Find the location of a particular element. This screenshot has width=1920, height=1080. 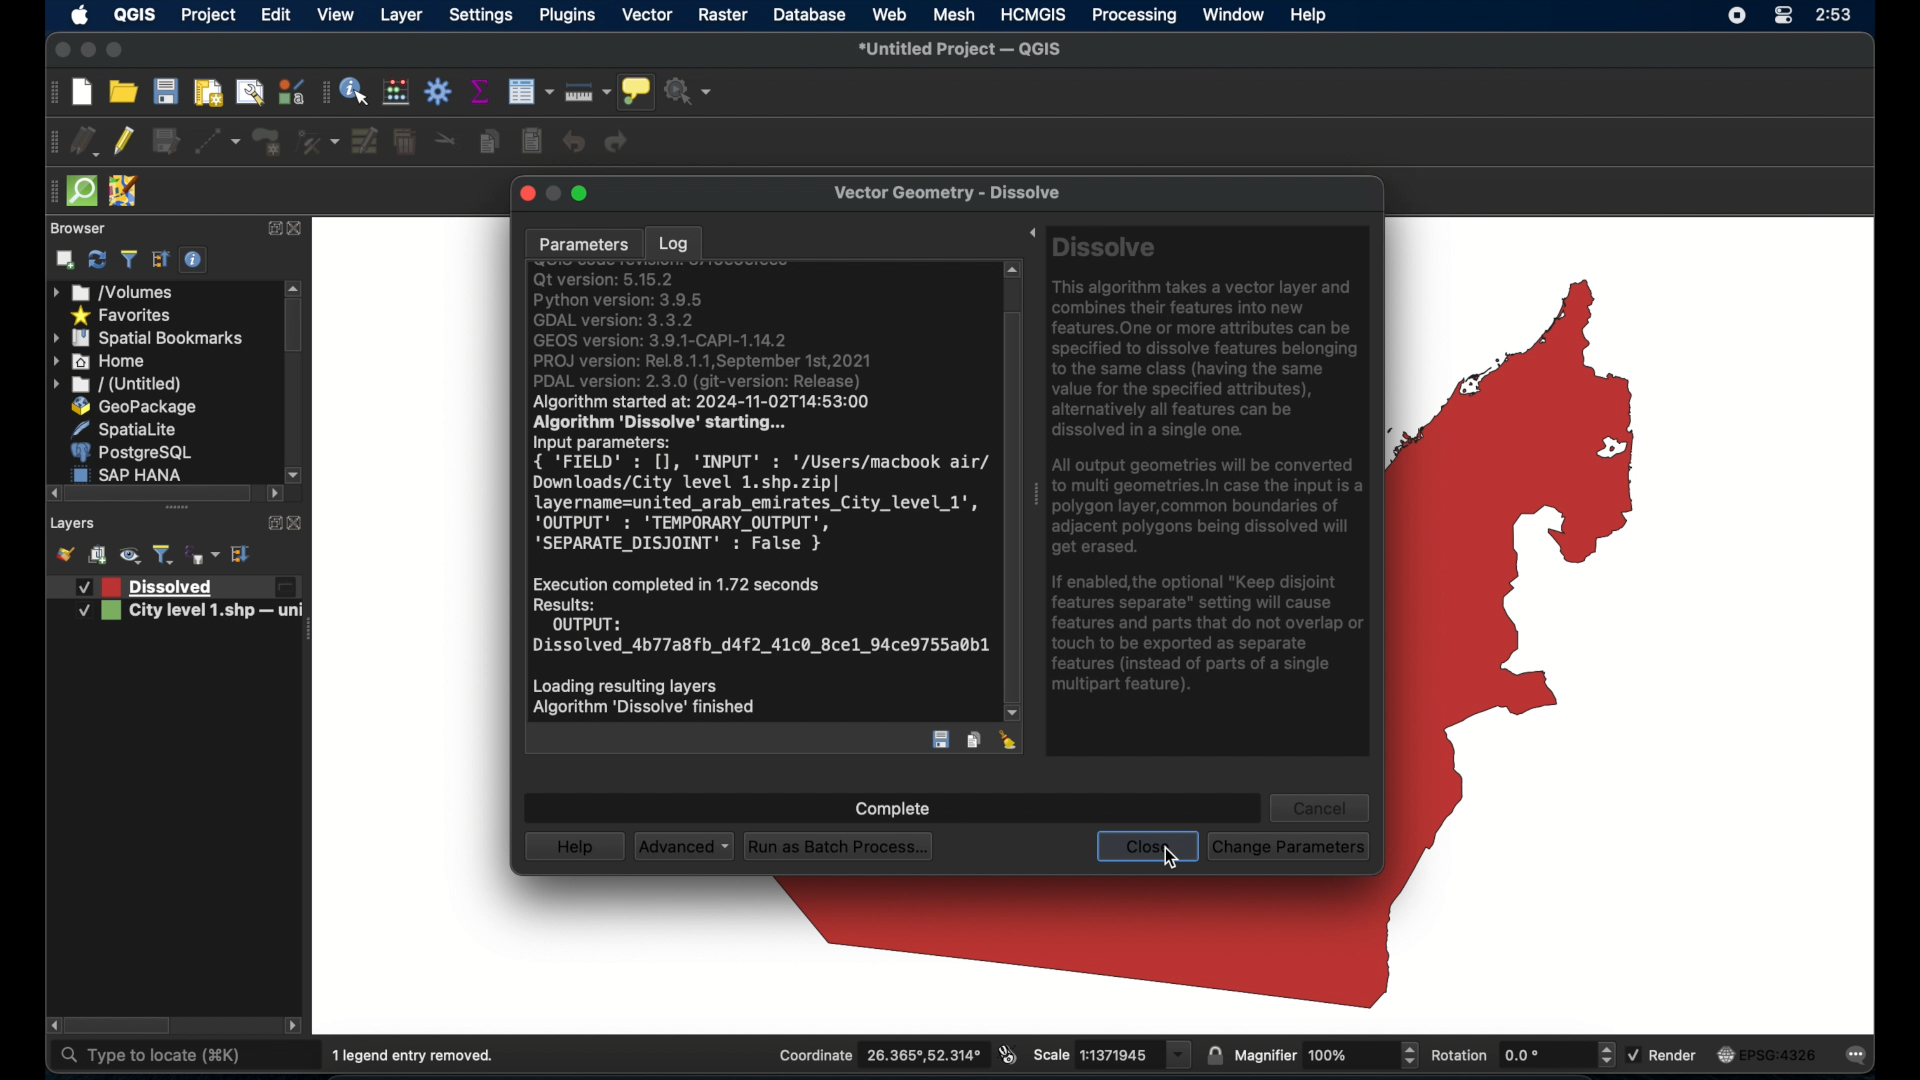

identify feature is located at coordinates (356, 92).